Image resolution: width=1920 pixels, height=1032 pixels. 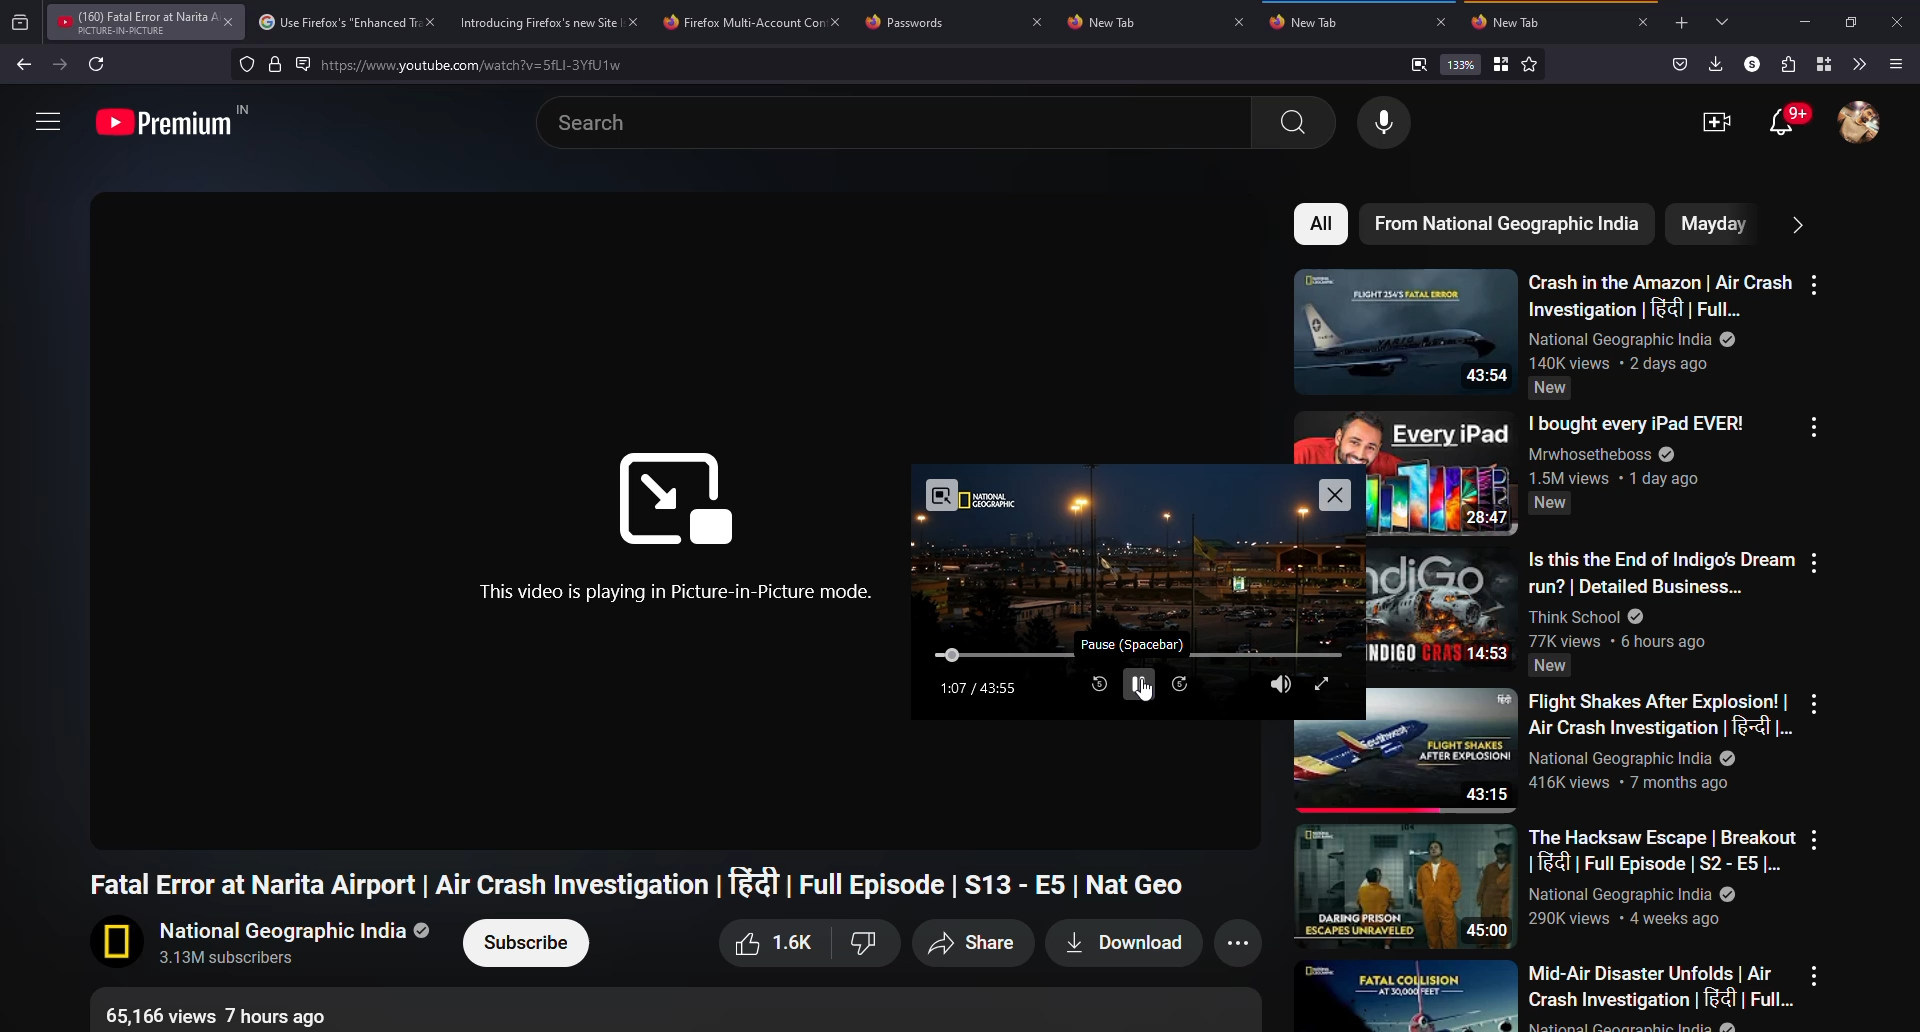 What do you see at coordinates (1405, 331) in the screenshot?
I see `Video thumbnail` at bounding box center [1405, 331].